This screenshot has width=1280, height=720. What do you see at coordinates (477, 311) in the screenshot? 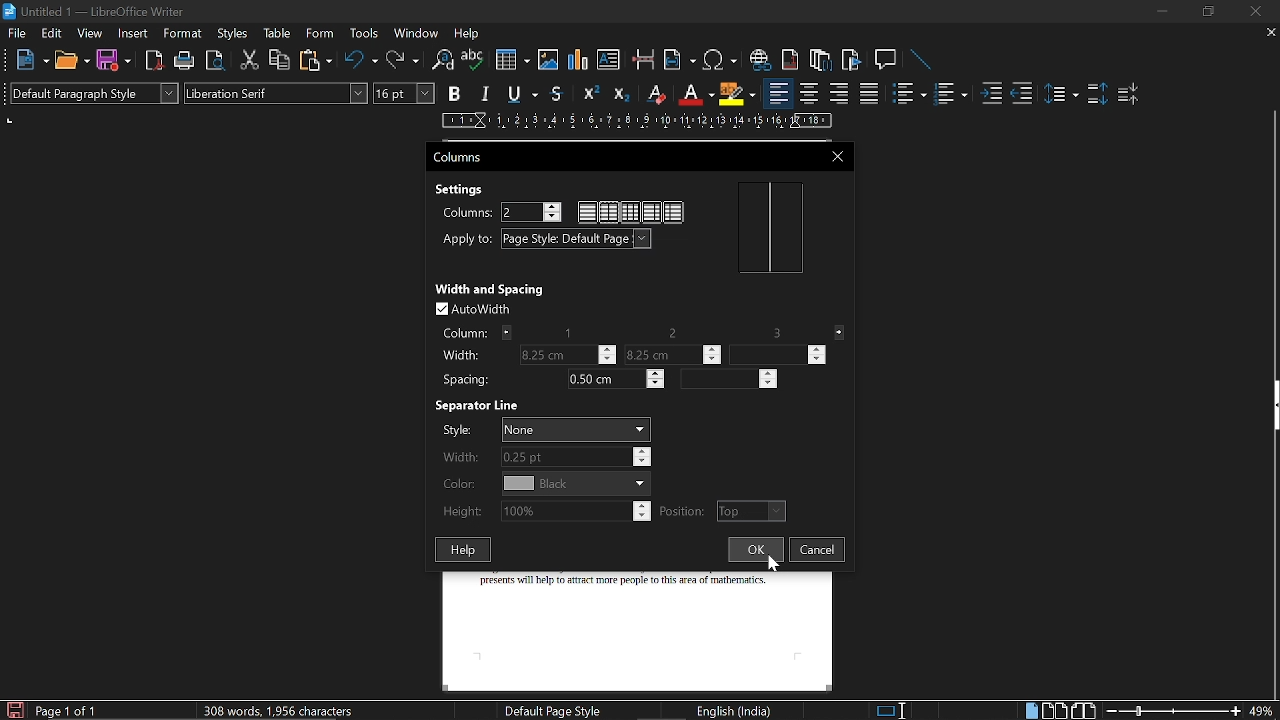
I see `Auto width` at bounding box center [477, 311].